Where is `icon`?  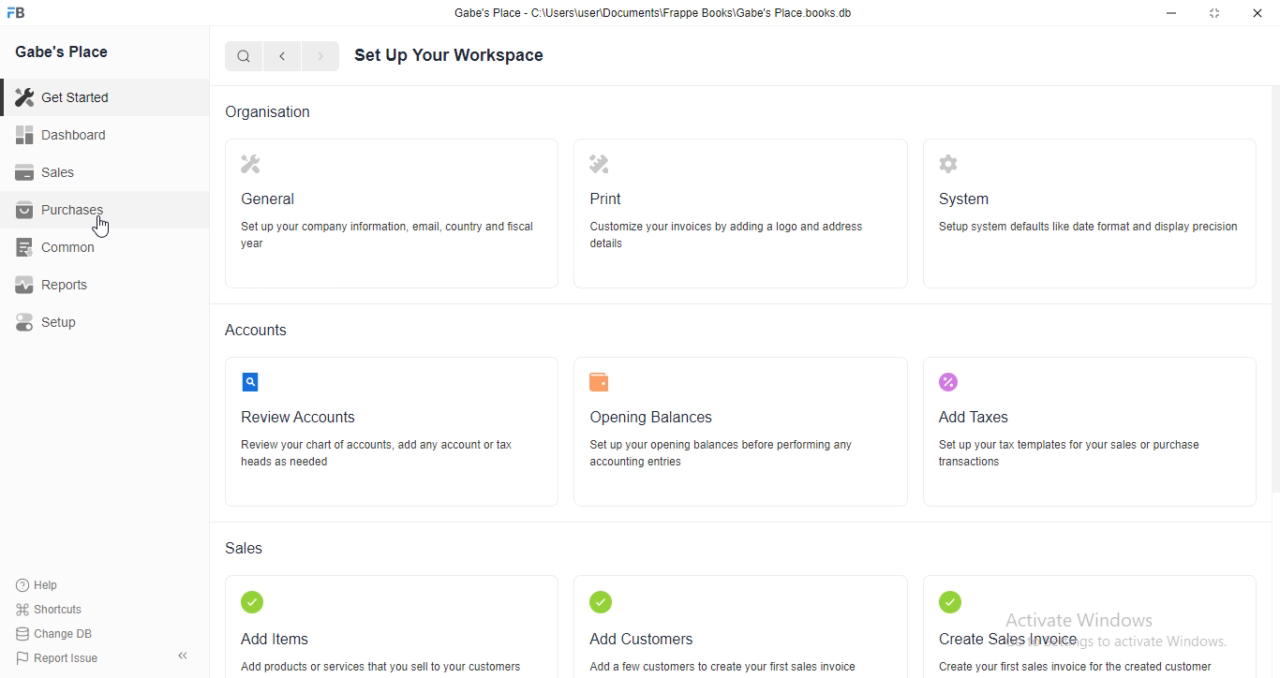
icon is located at coordinates (953, 602).